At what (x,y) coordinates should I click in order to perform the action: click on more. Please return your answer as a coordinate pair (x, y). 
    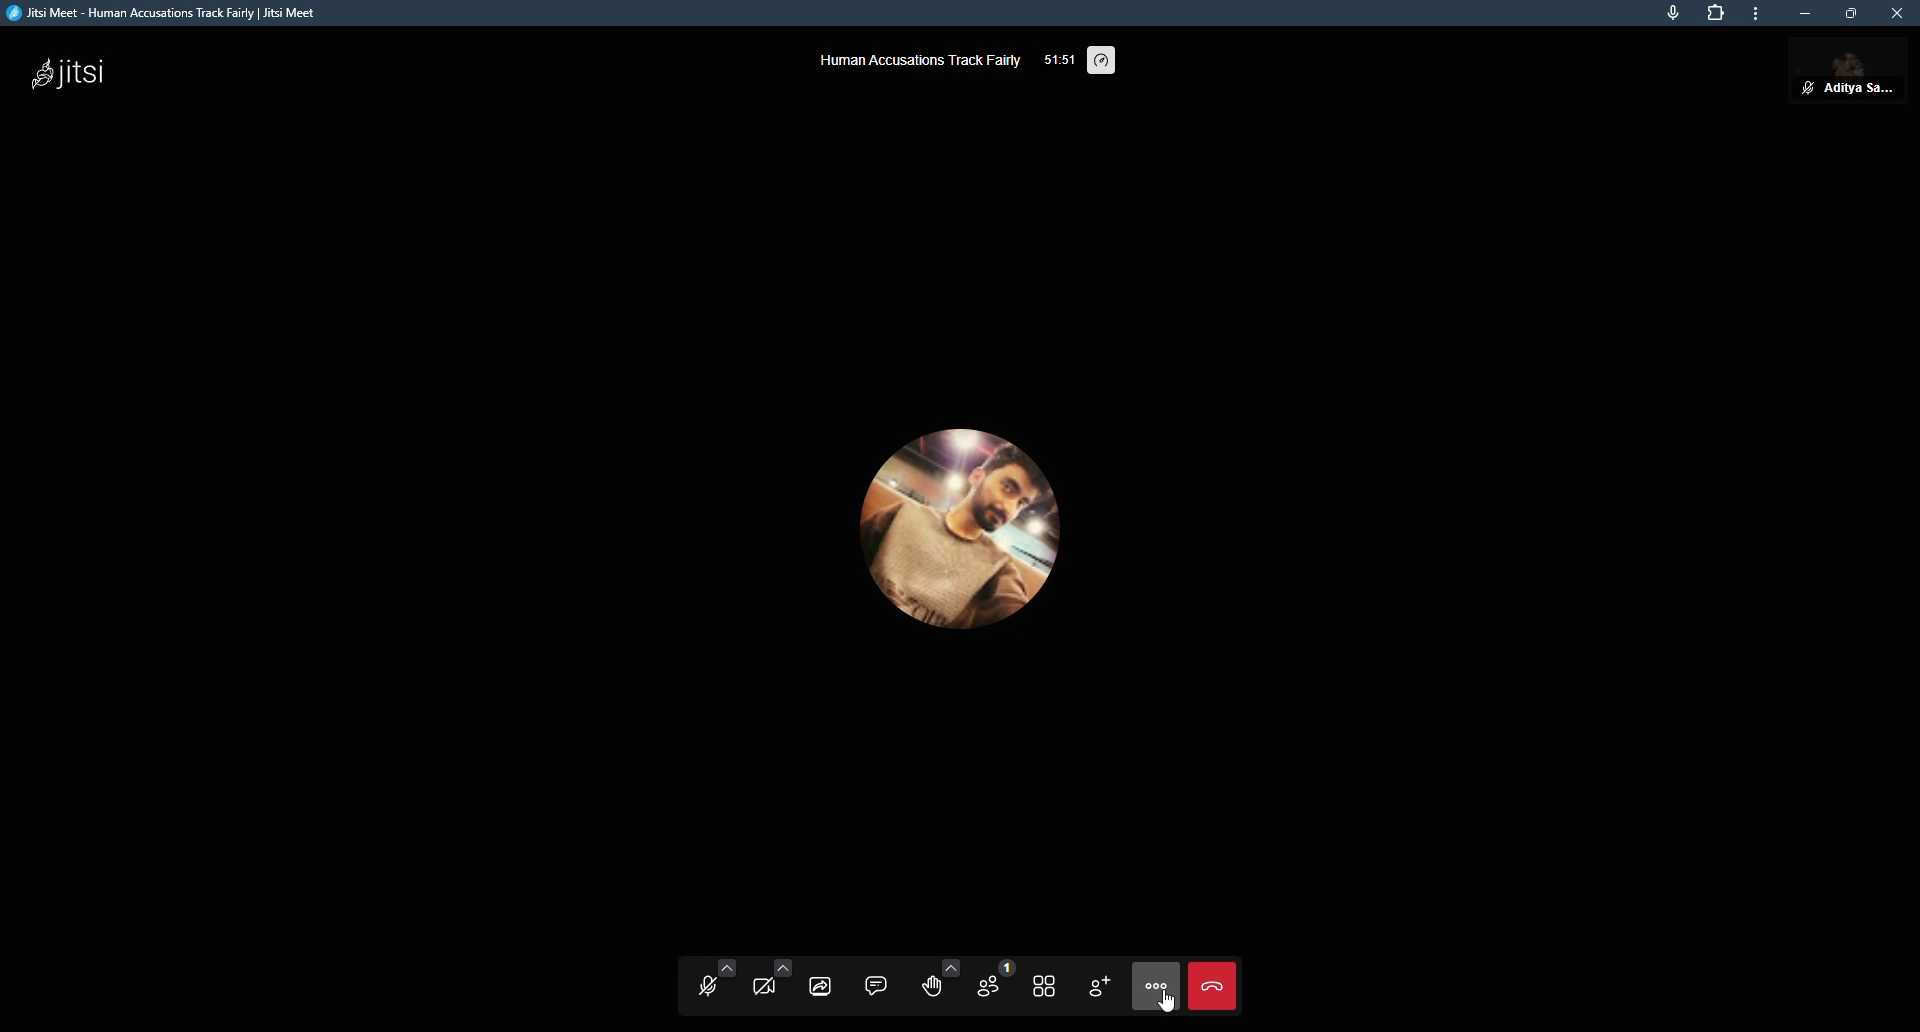
    Looking at the image, I should click on (1754, 12).